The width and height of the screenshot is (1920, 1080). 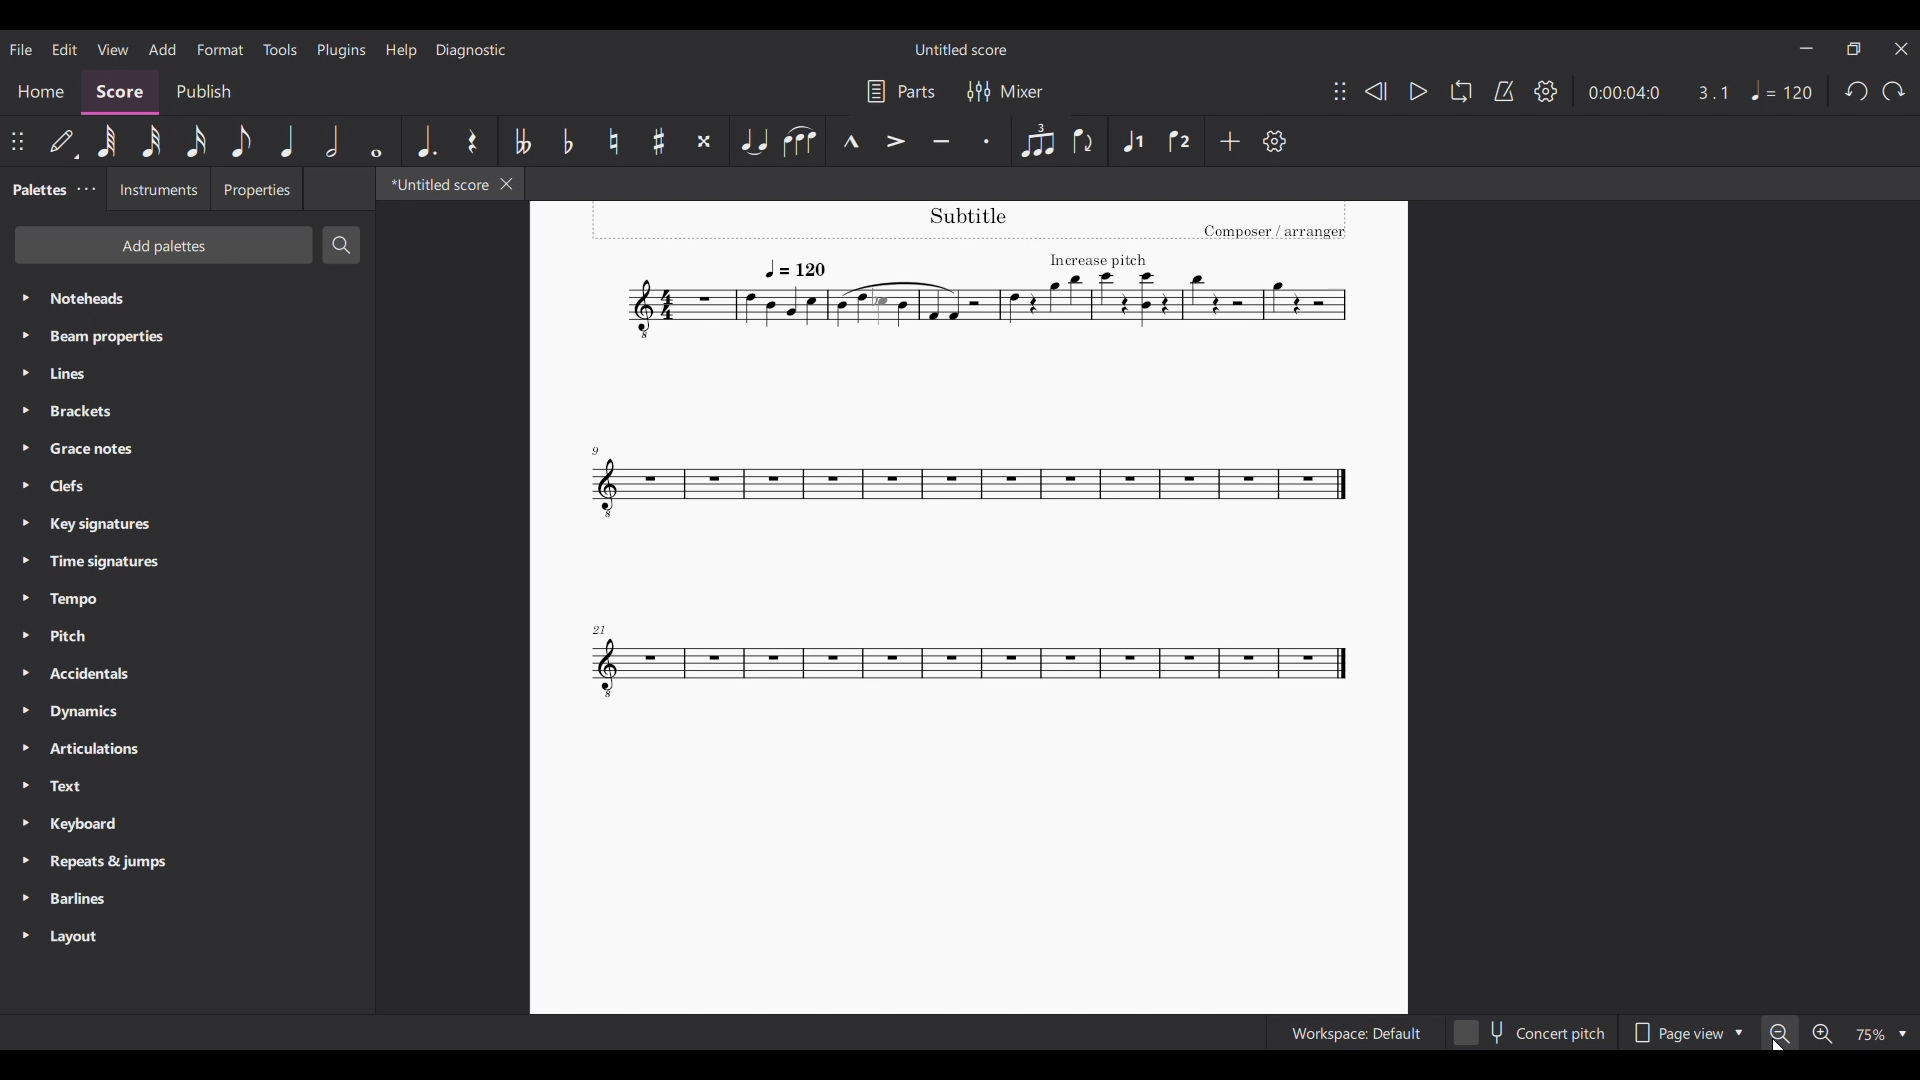 I want to click on Settings, so click(x=1275, y=141).